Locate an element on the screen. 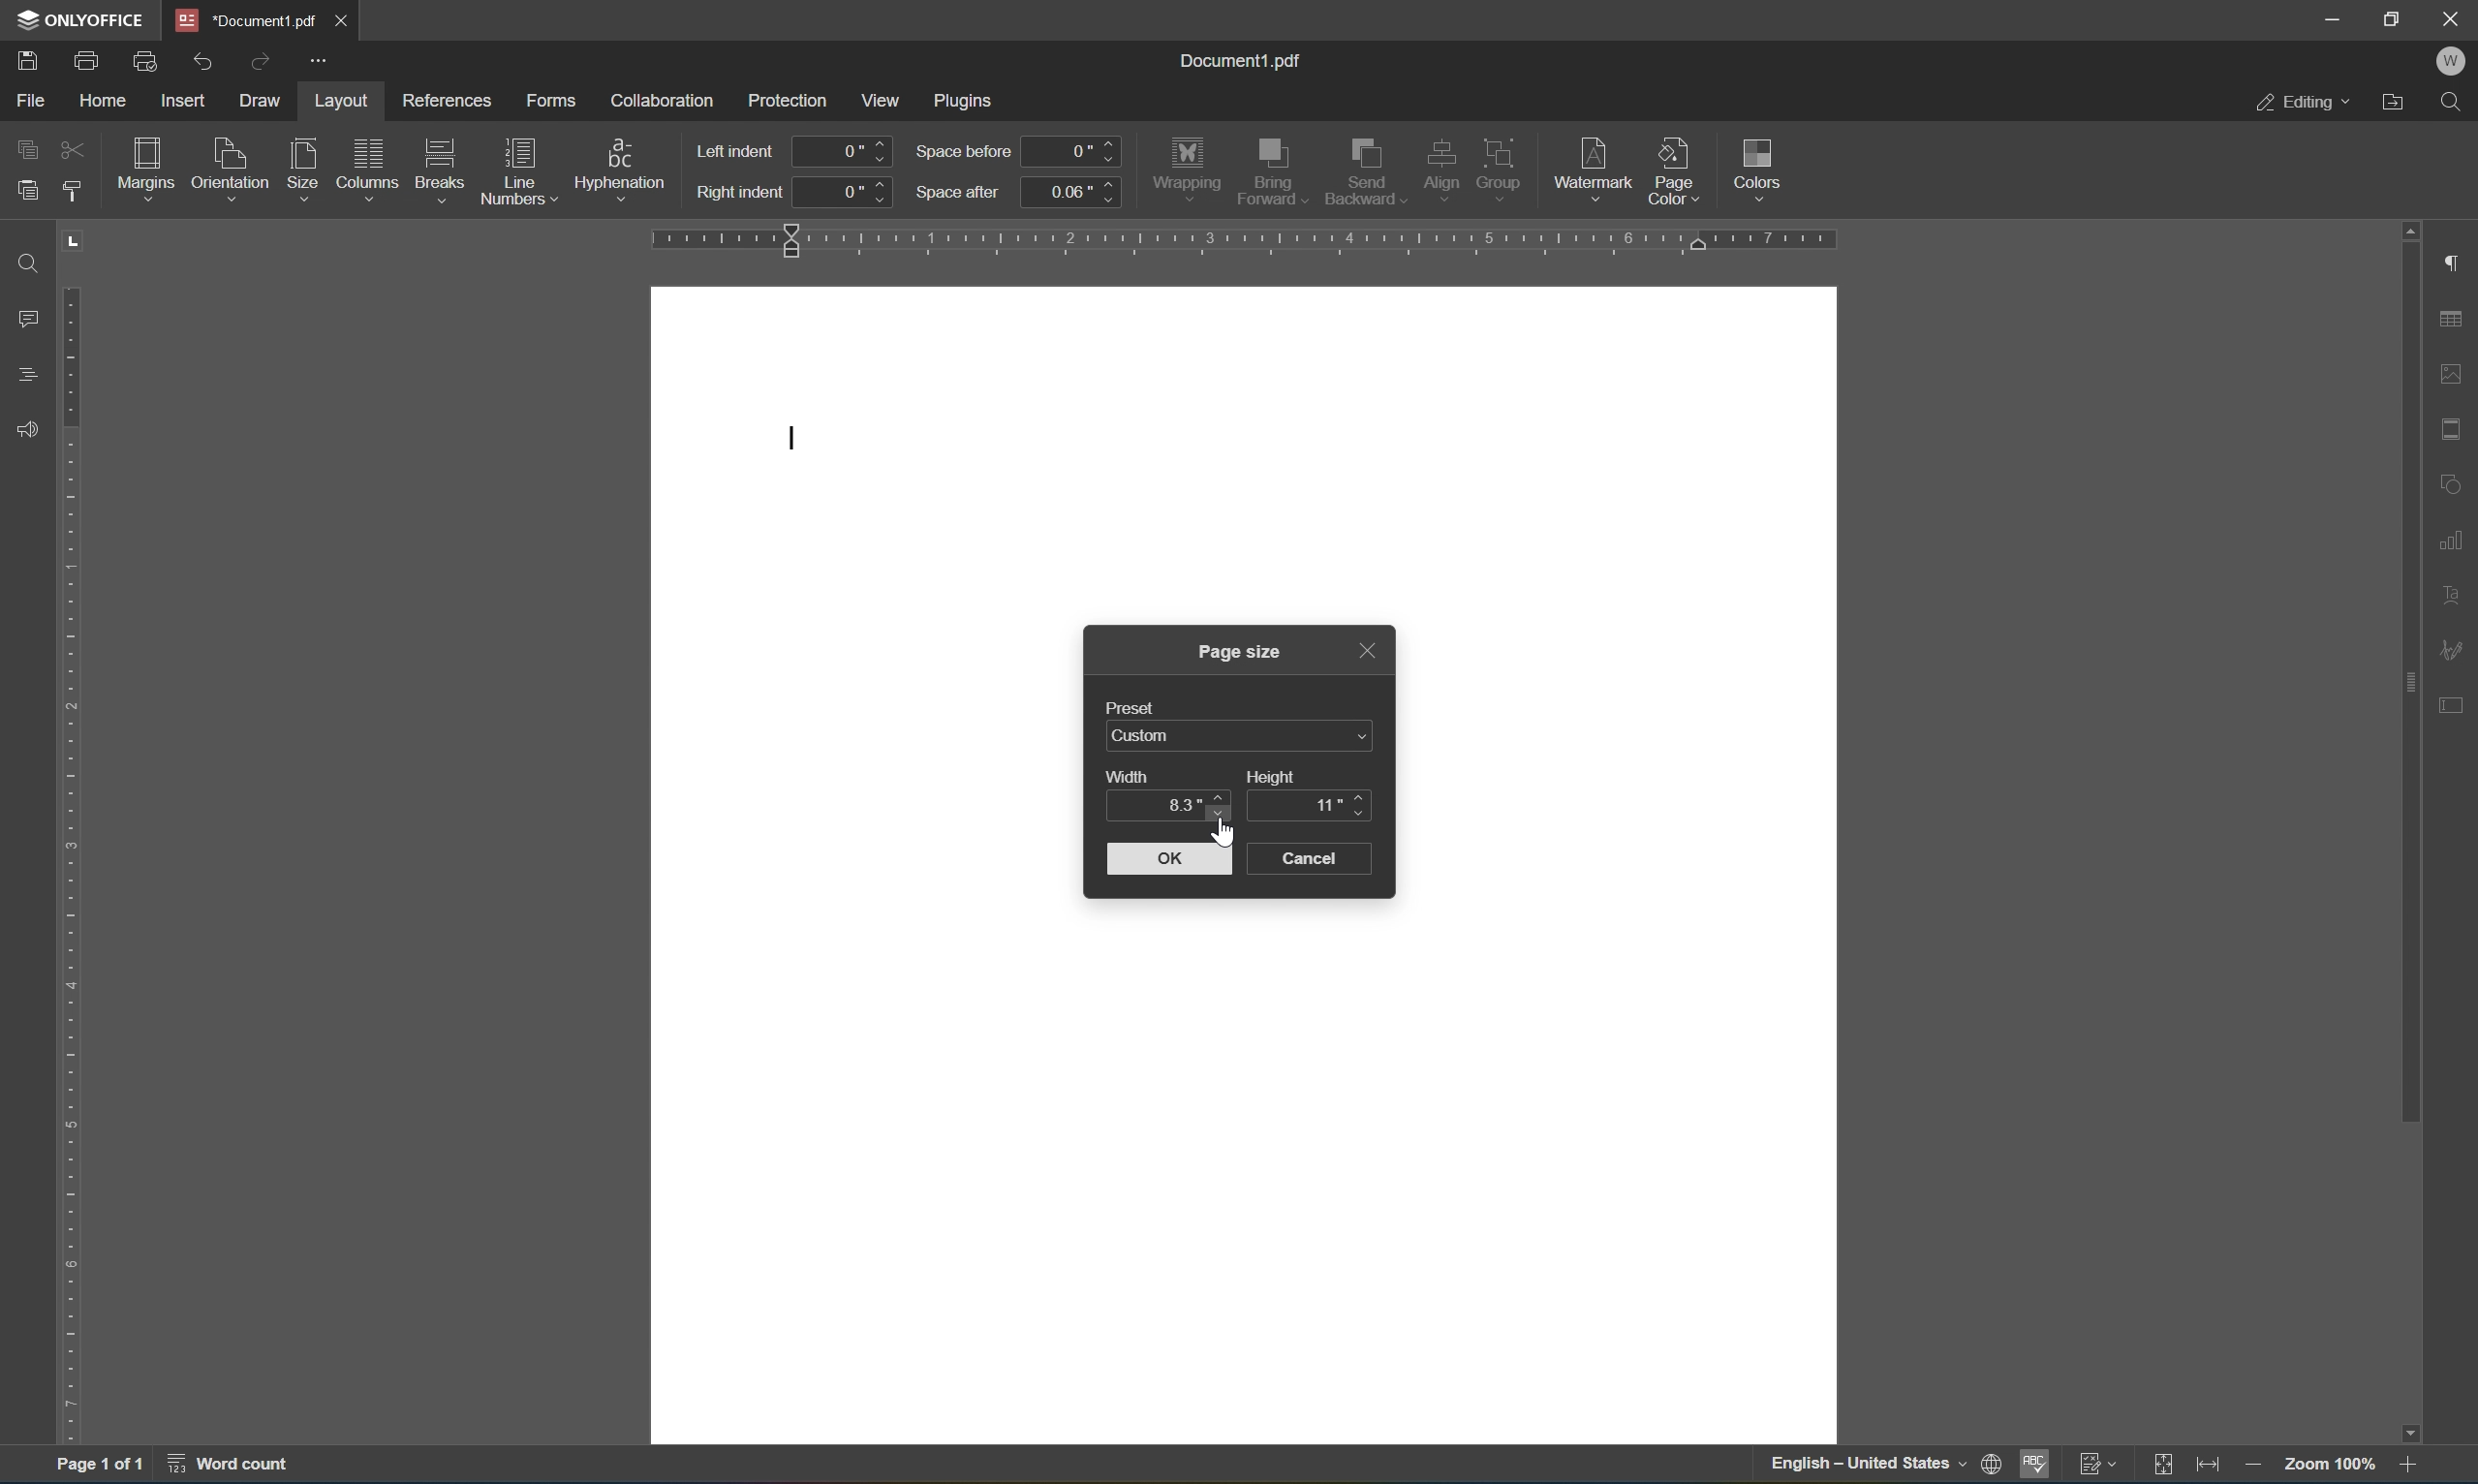 This screenshot has width=2478, height=1484. fit to width is located at coordinates (2215, 1466).